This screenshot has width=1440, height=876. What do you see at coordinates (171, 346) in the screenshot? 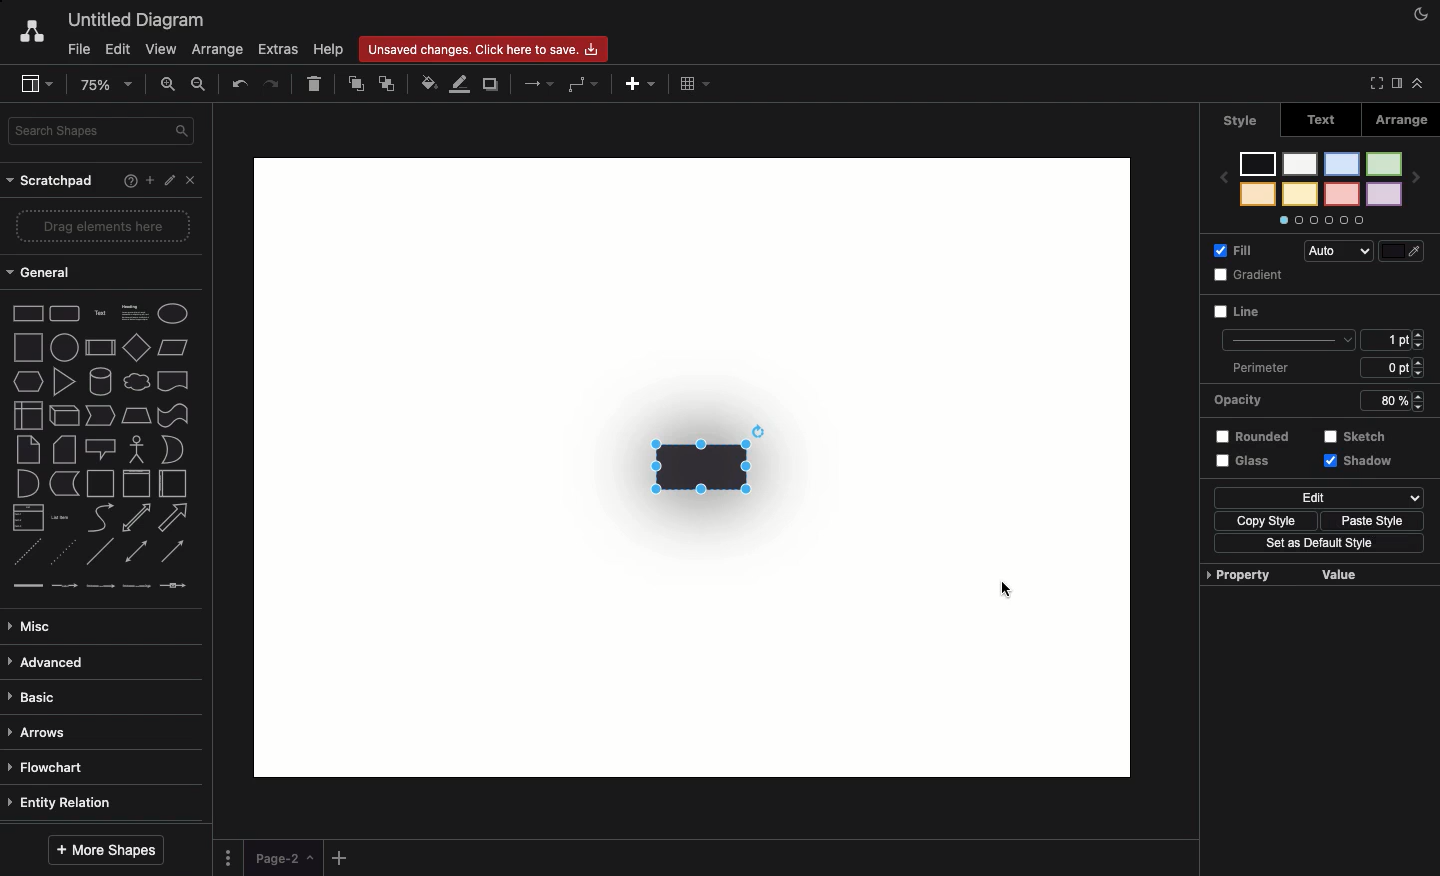
I see `Parallelogram` at bounding box center [171, 346].